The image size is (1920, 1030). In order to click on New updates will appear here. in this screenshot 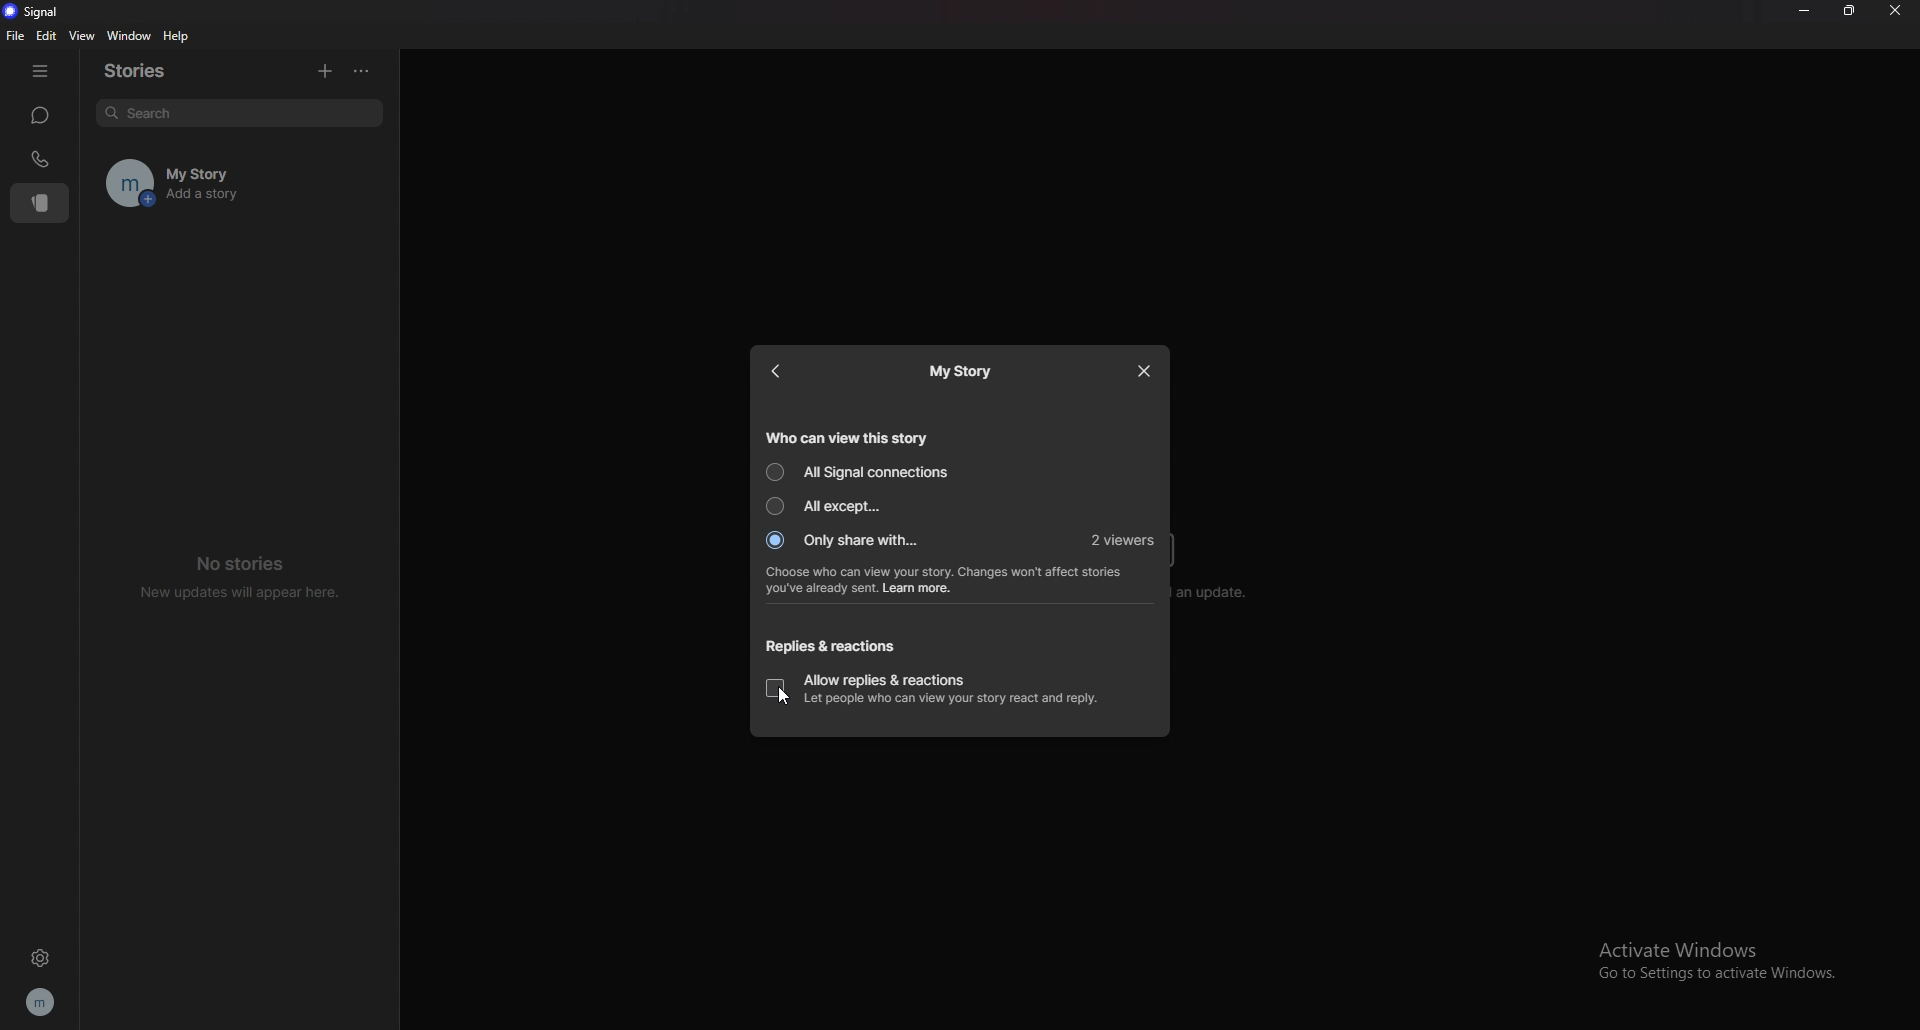, I will do `click(242, 593)`.